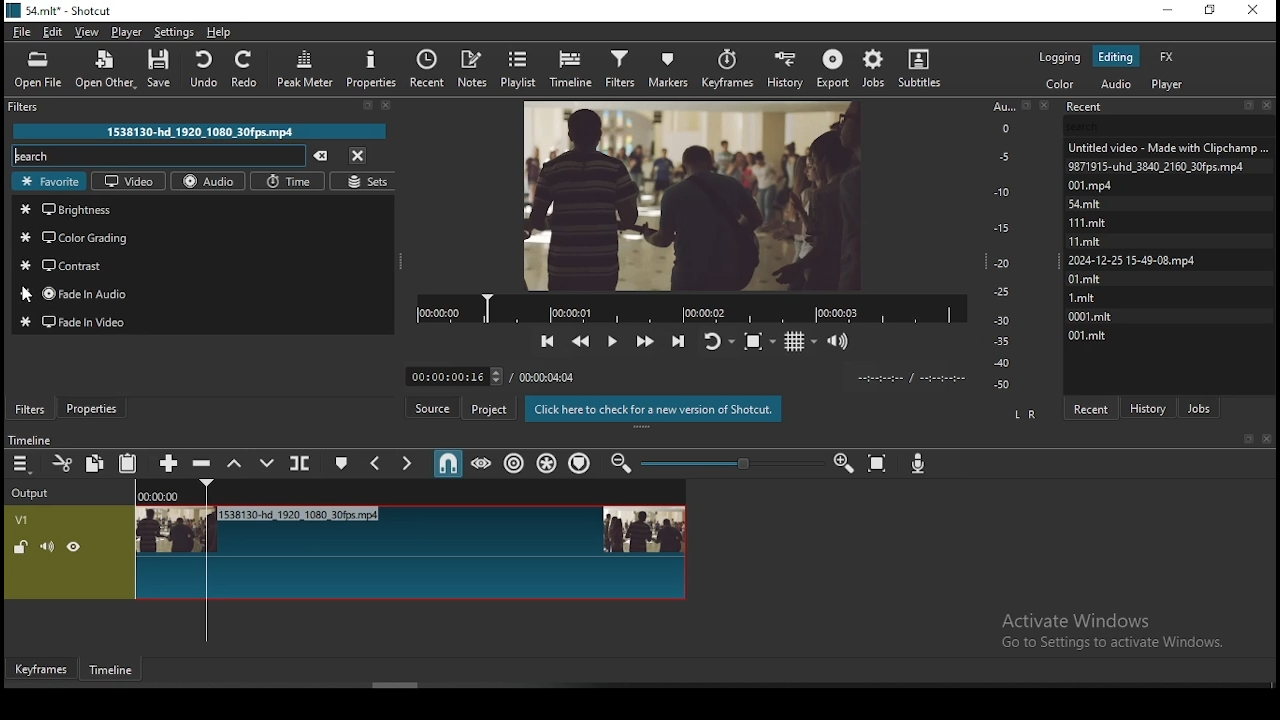 This screenshot has height=720, width=1280. What do you see at coordinates (372, 69) in the screenshot?
I see `properties` at bounding box center [372, 69].